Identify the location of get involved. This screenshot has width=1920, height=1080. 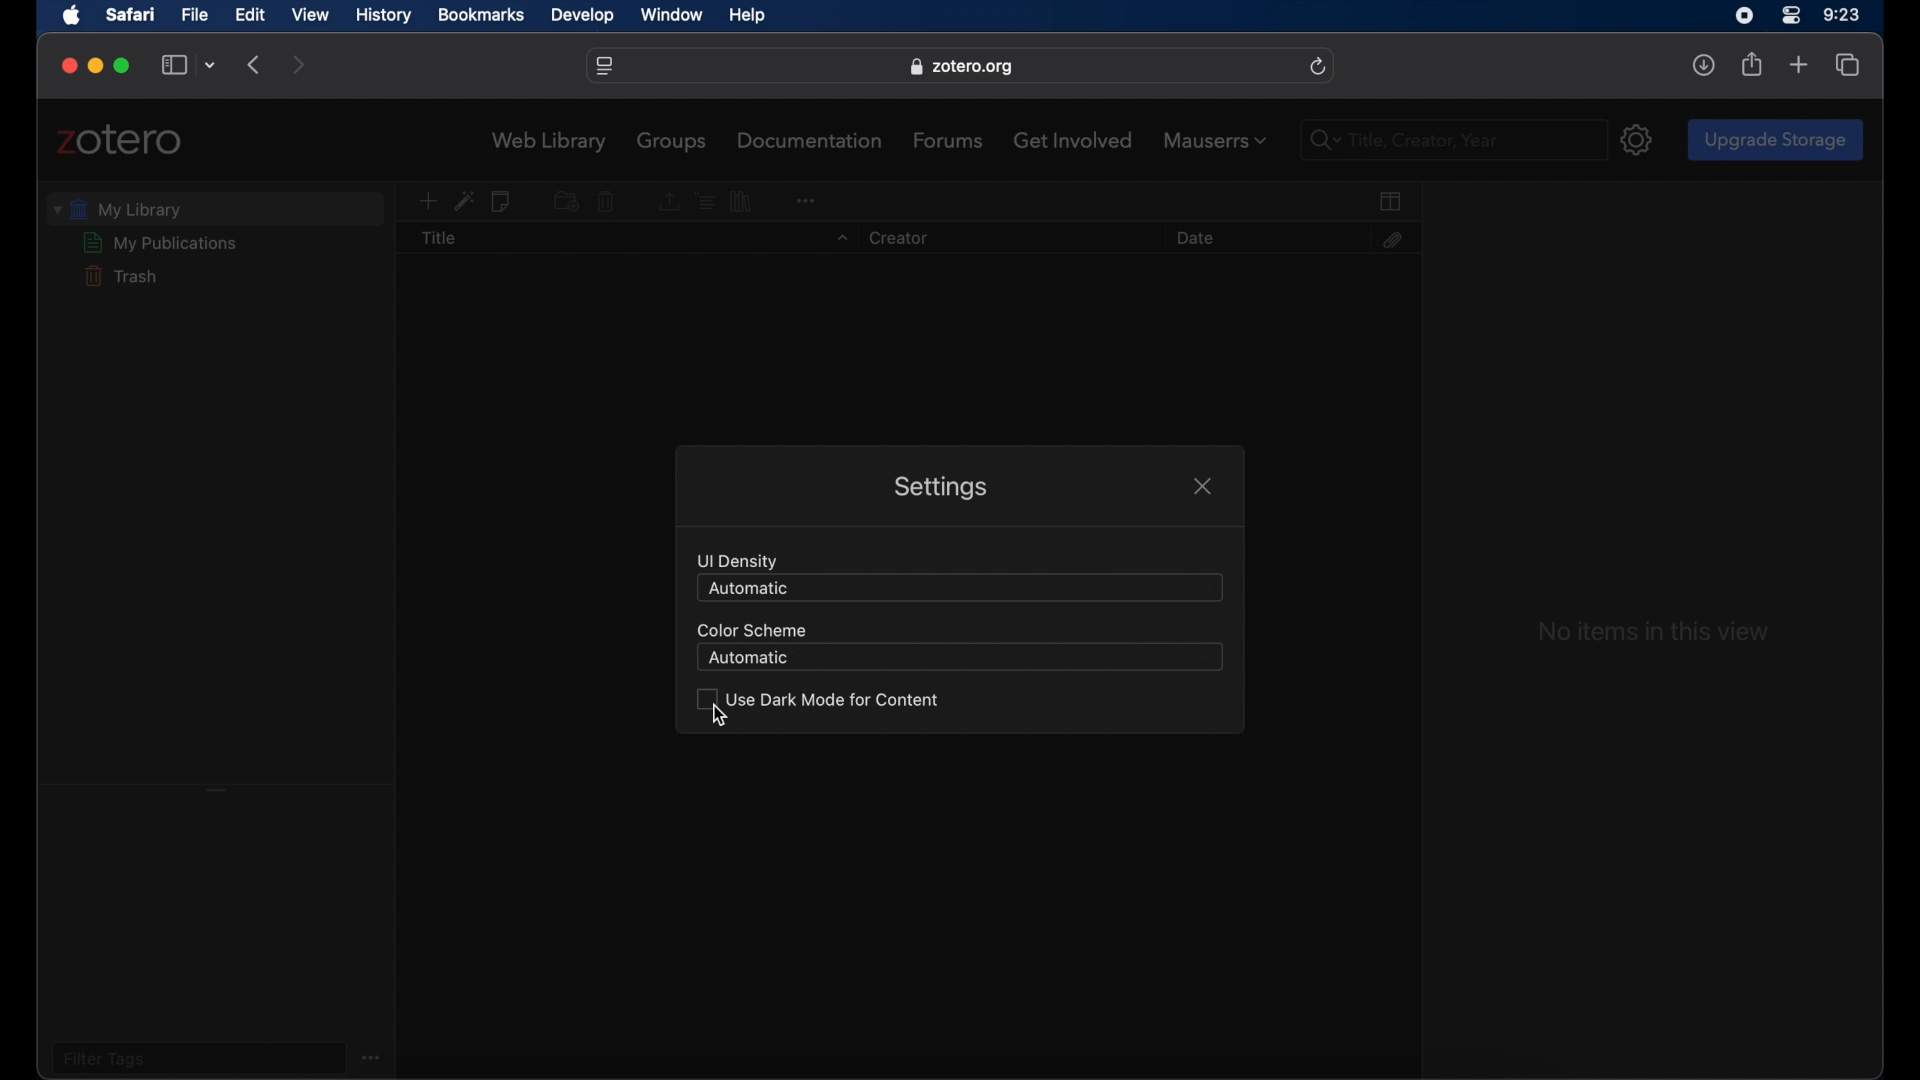
(1073, 139).